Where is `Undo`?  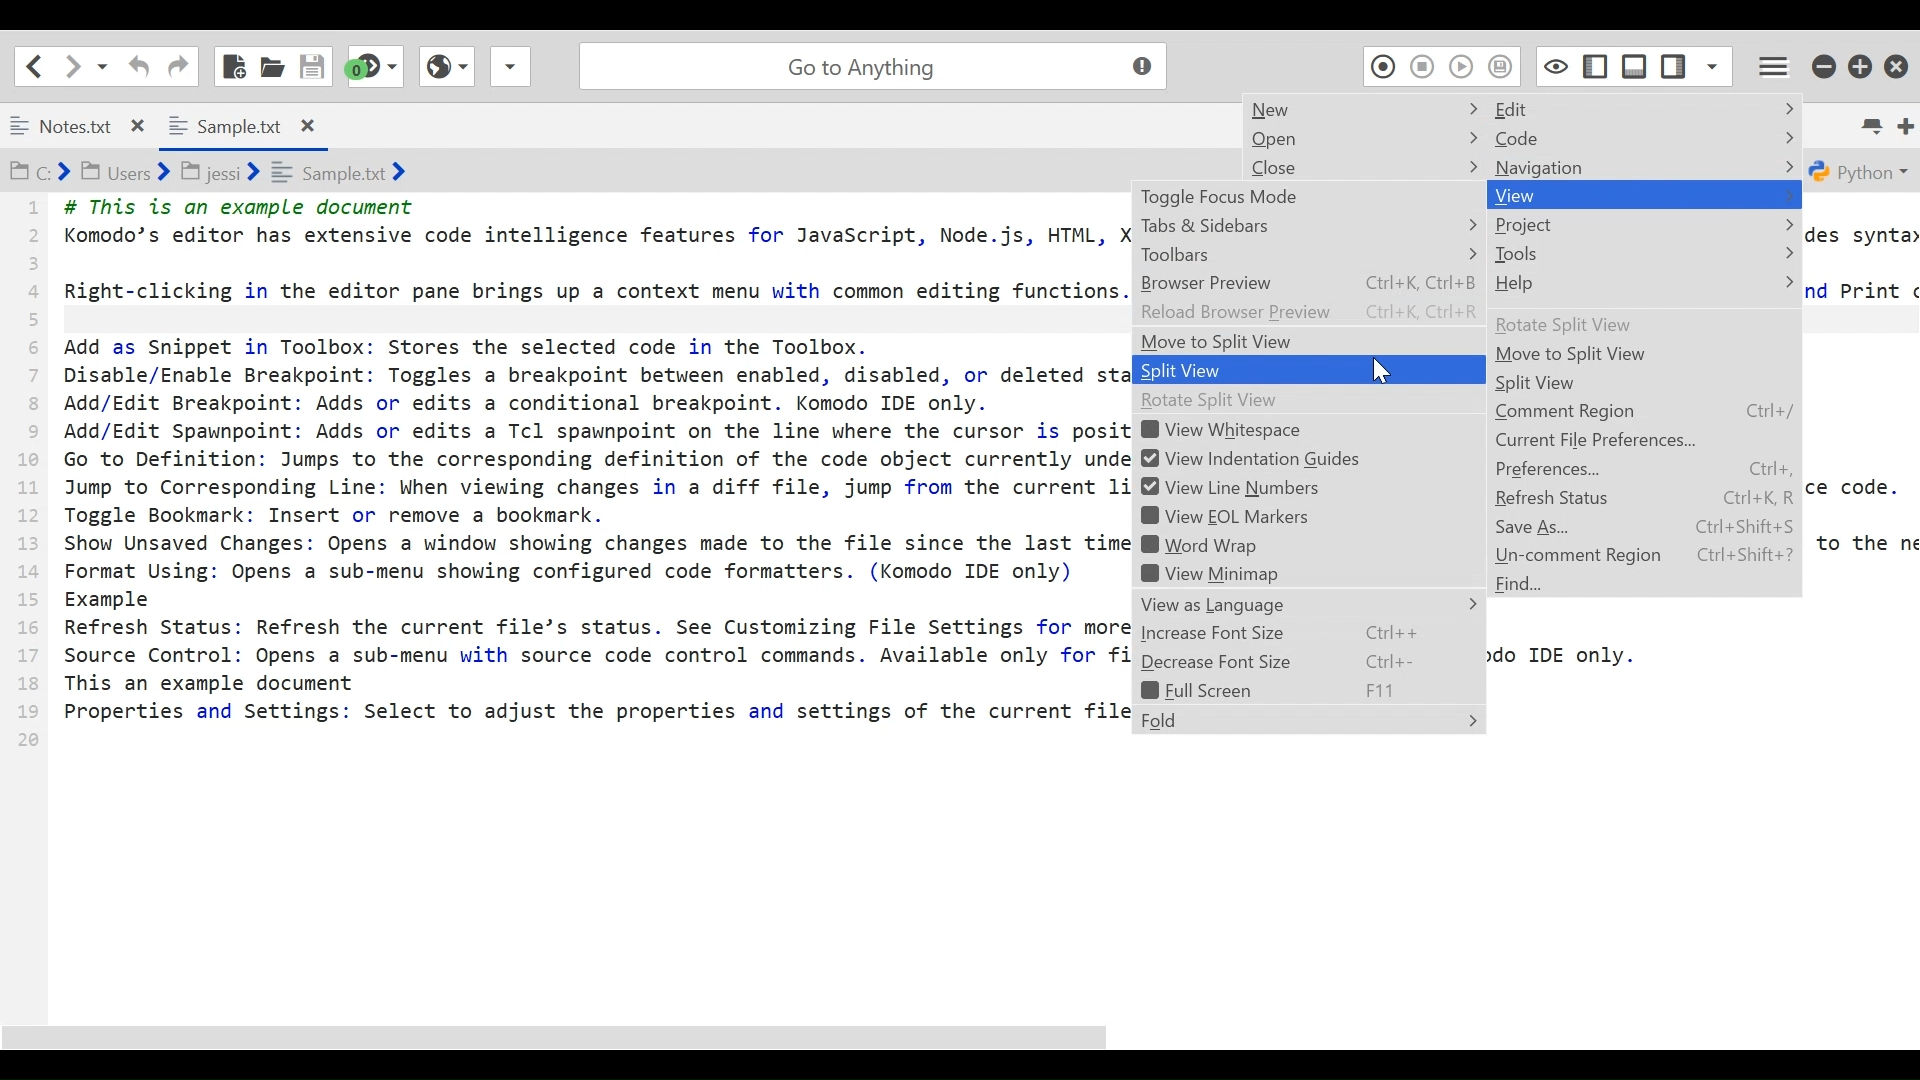 Undo is located at coordinates (140, 65).